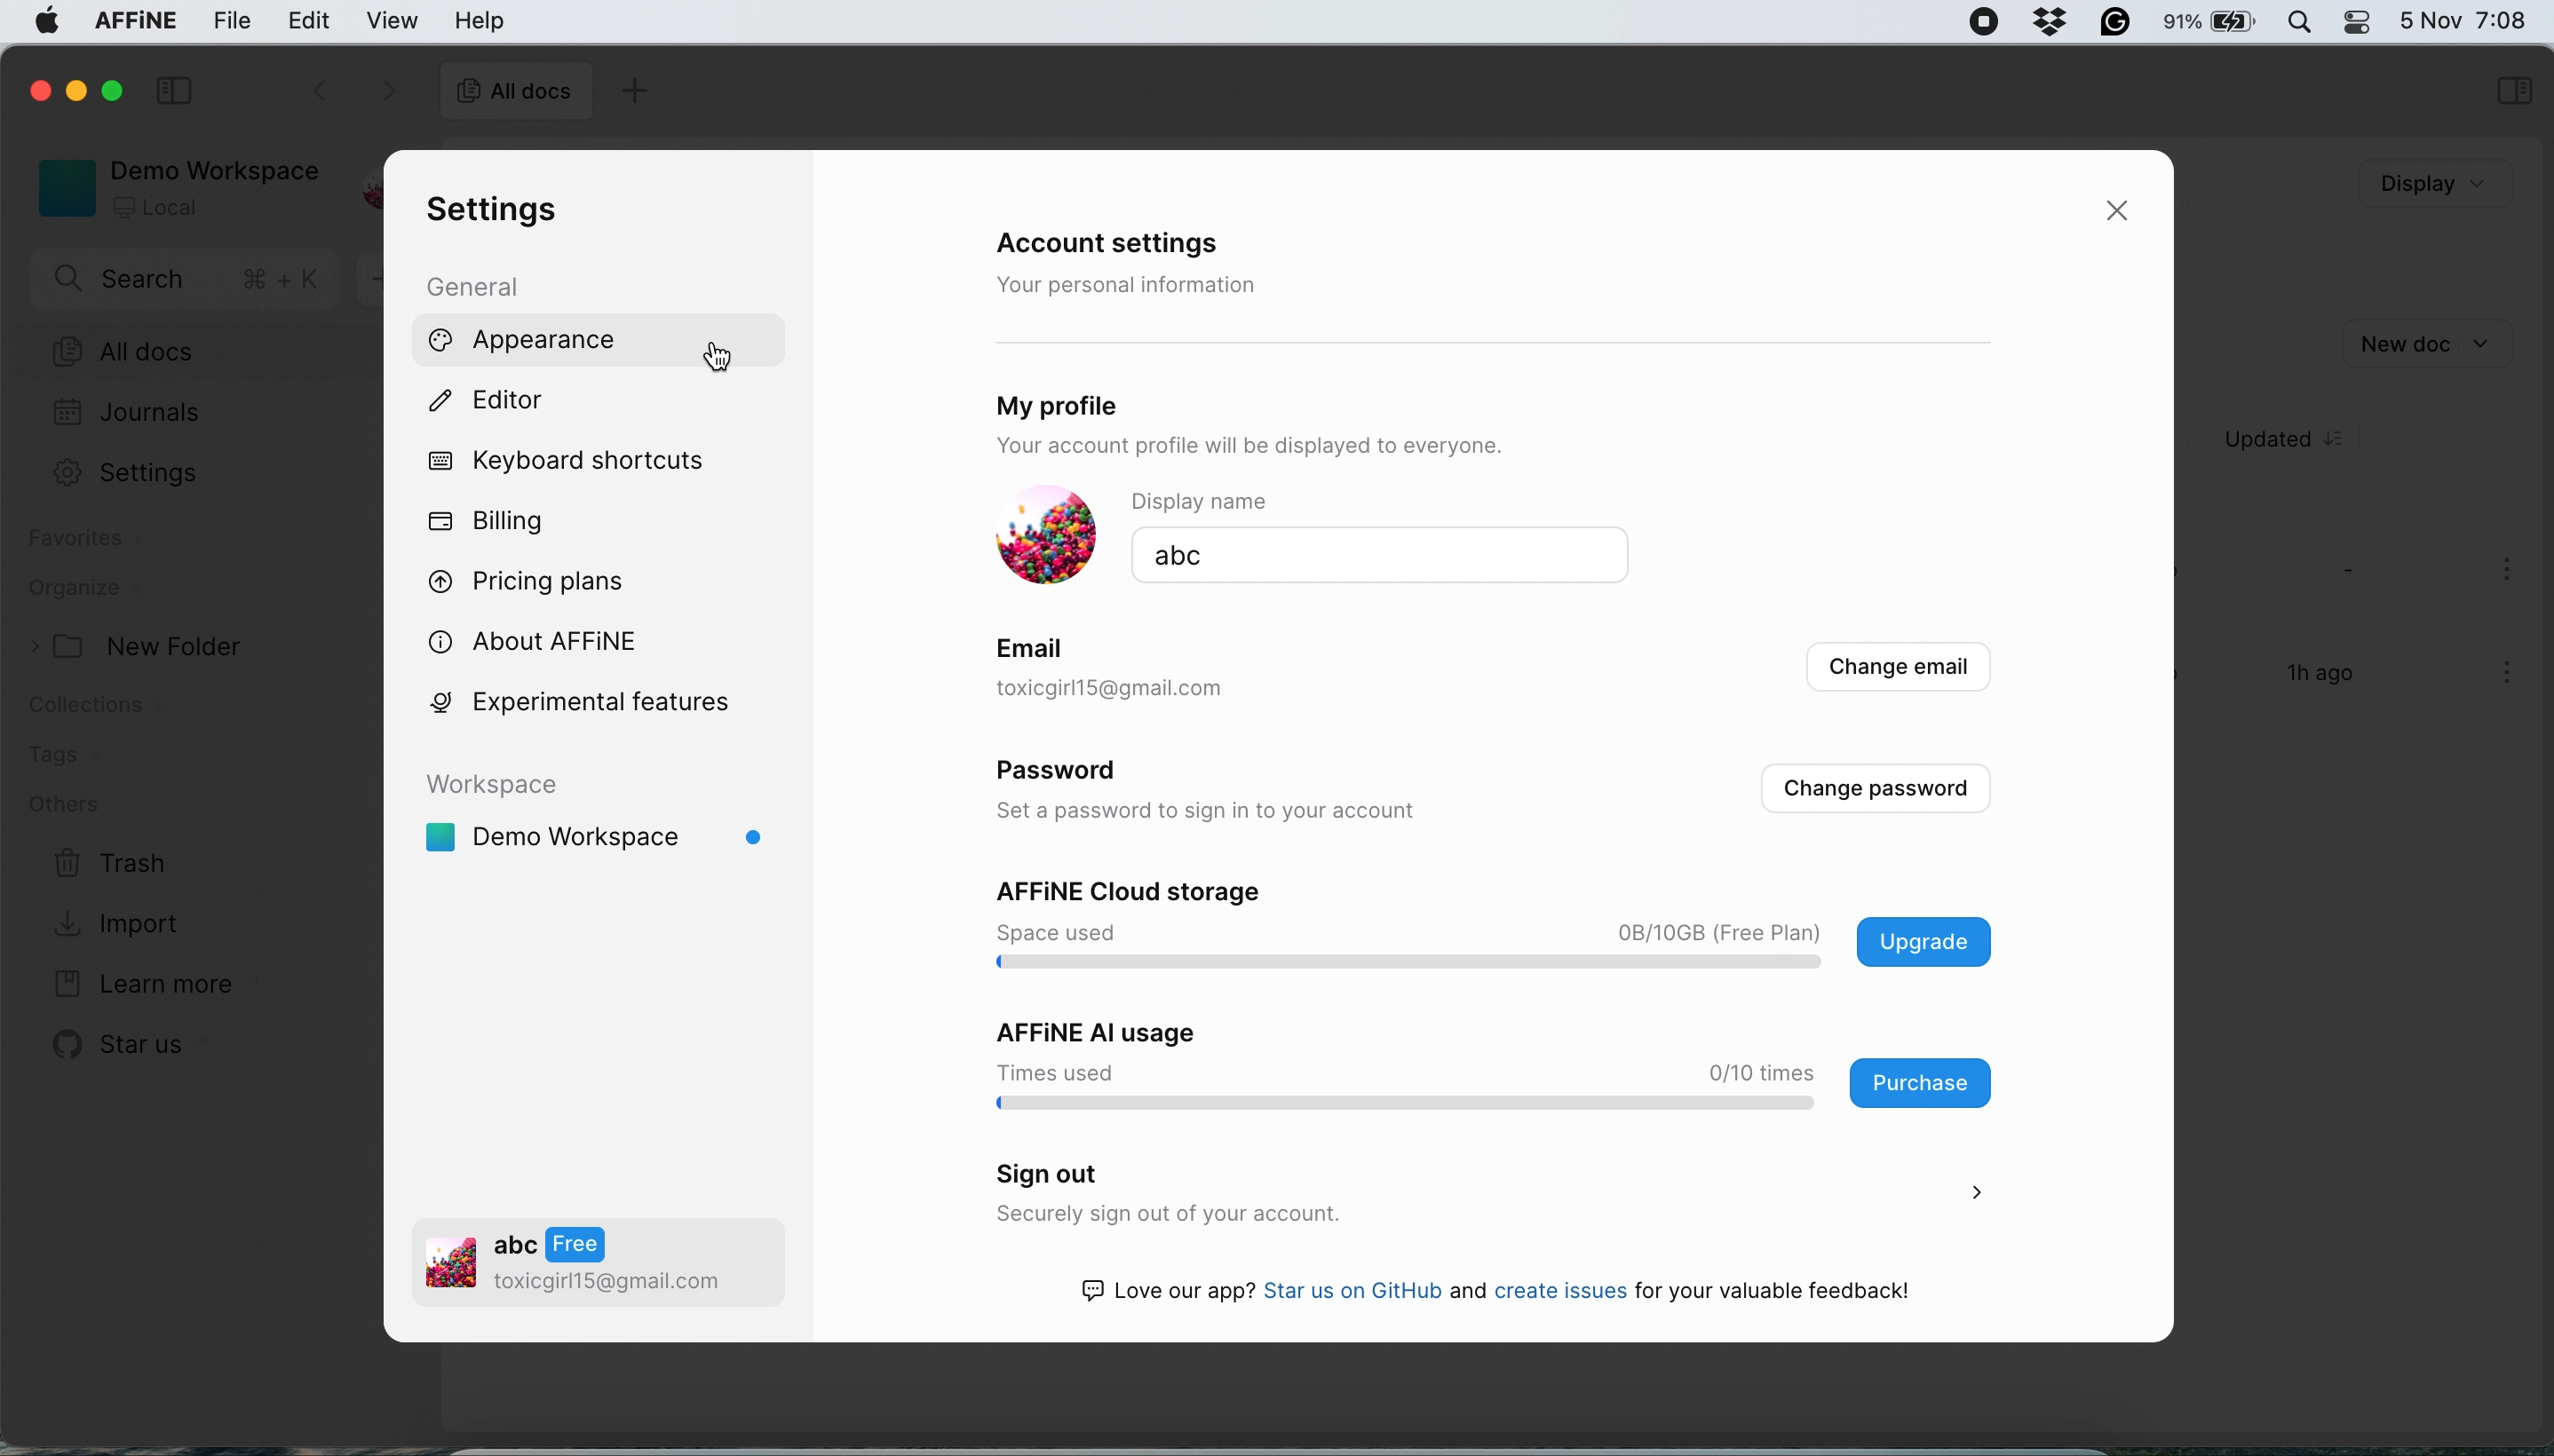 Image resolution: width=2554 pixels, height=1456 pixels. I want to click on Workspace, so click(507, 784).